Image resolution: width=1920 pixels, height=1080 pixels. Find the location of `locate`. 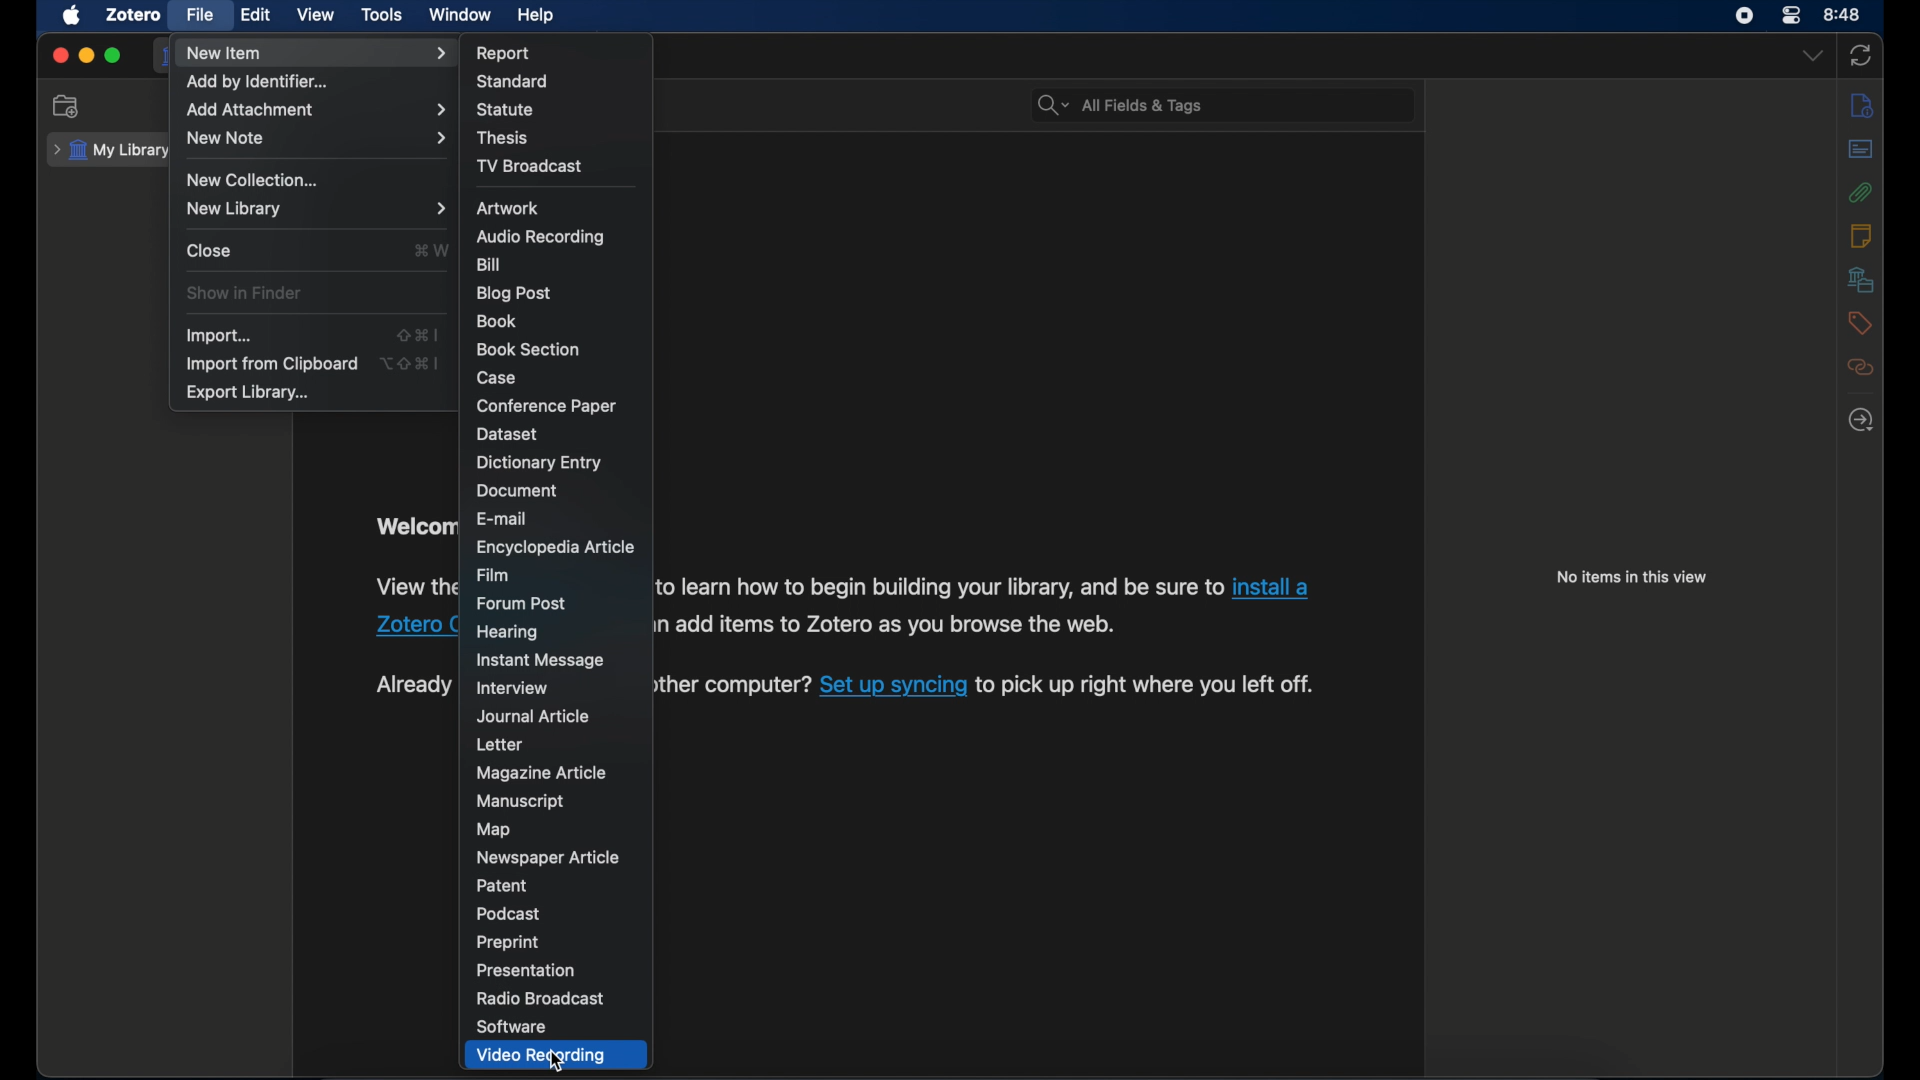

locate is located at coordinates (1864, 421).